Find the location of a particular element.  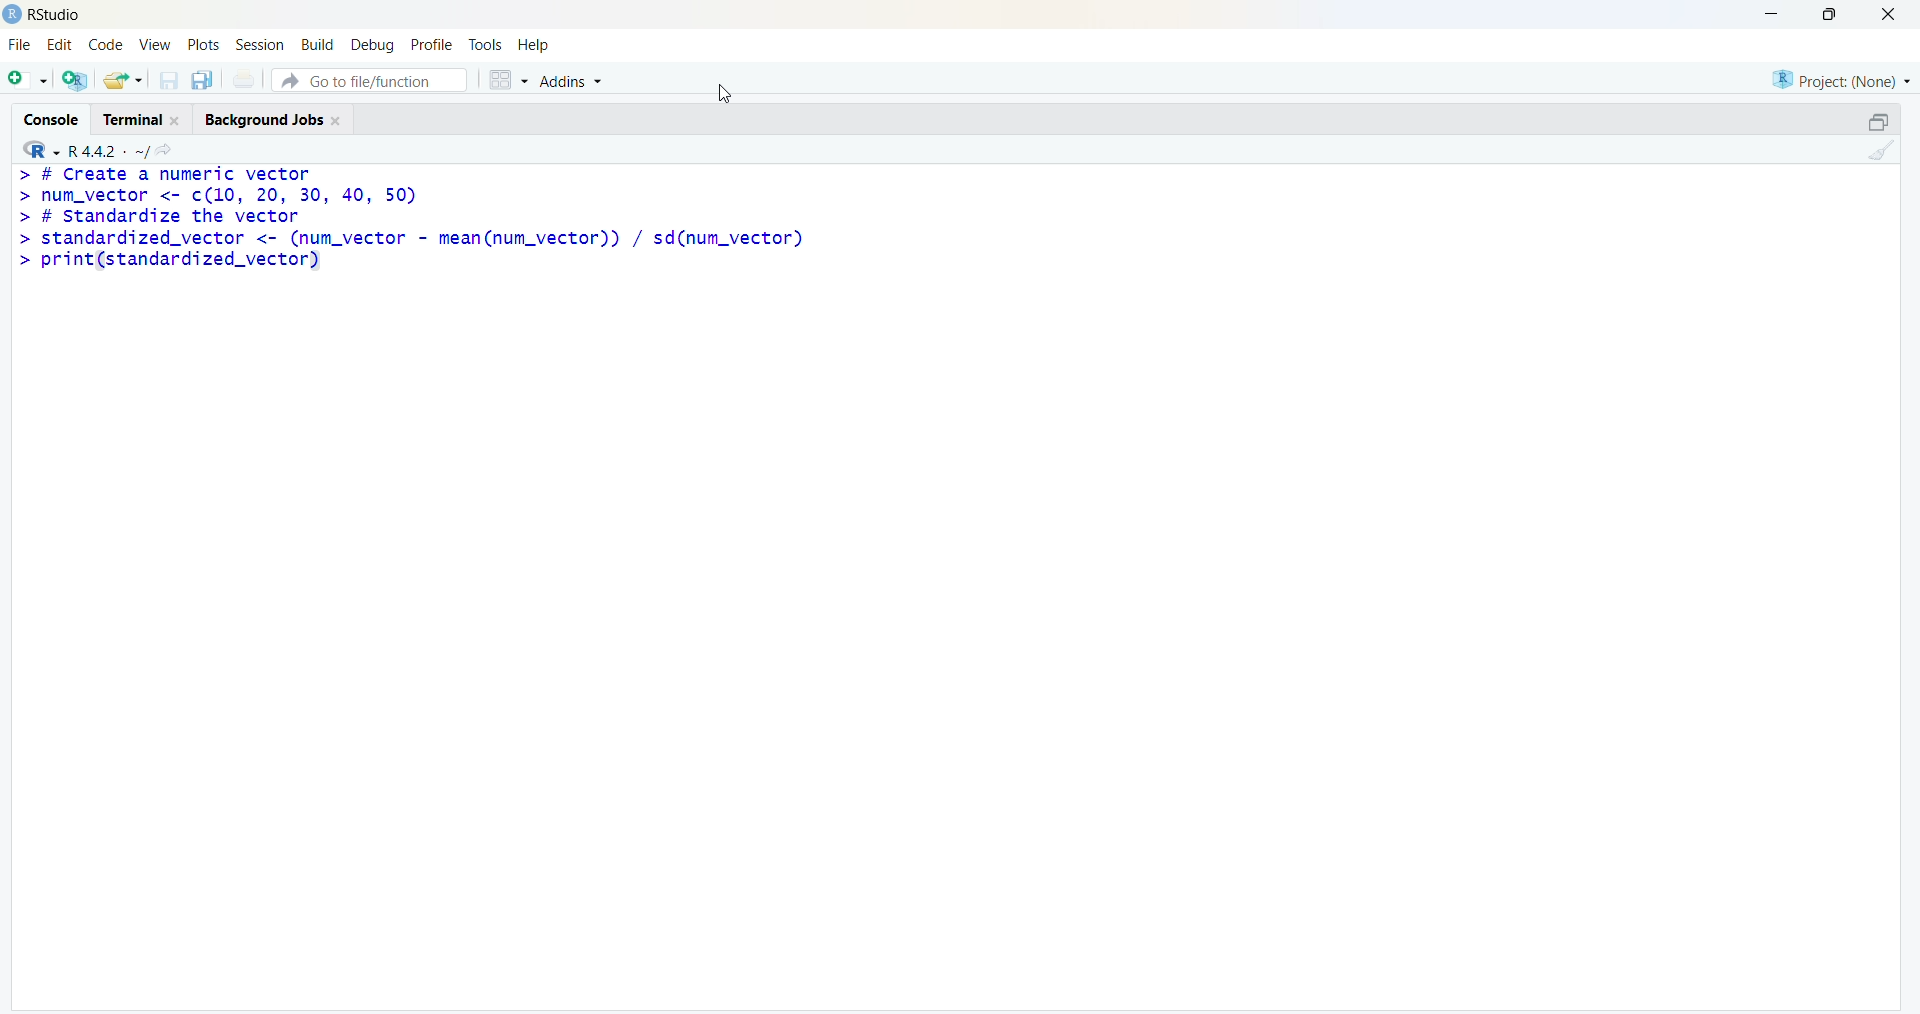

edit is located at coordinates (60, 44).